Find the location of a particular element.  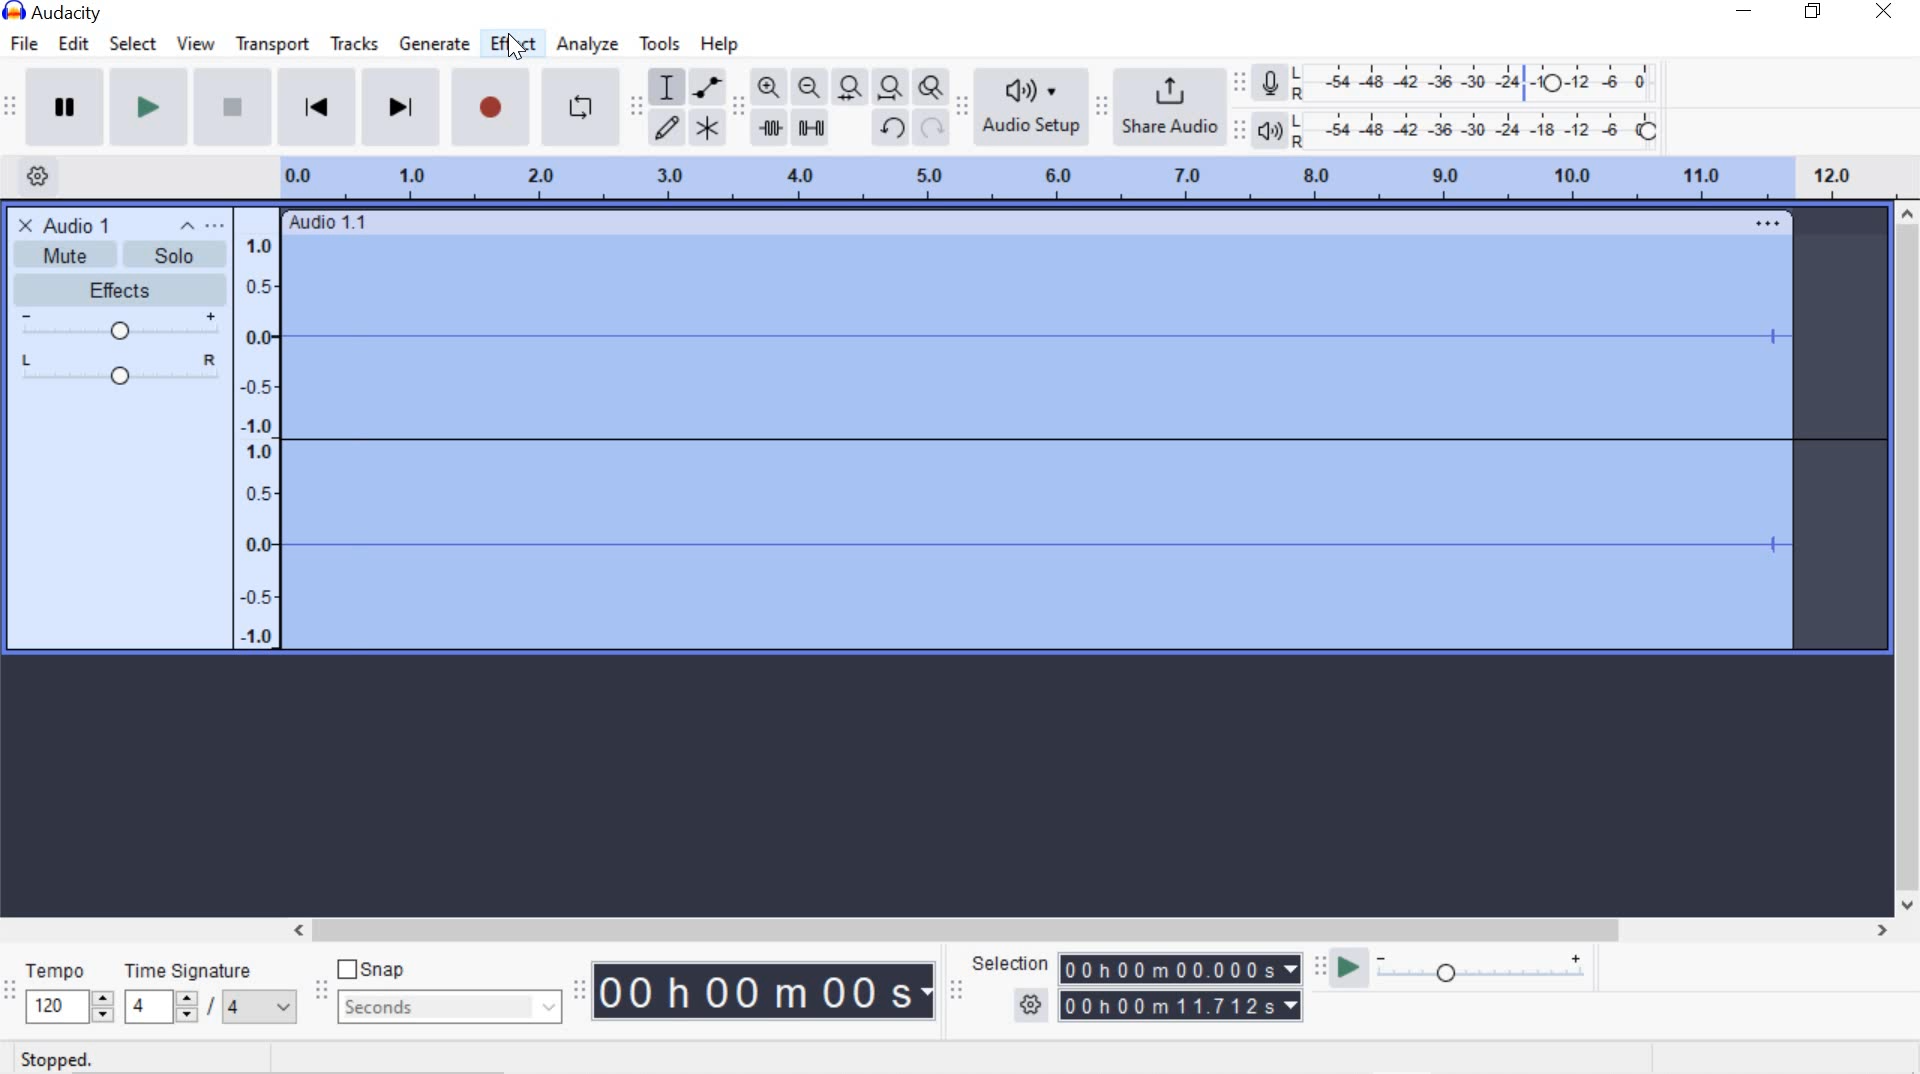

SELECTION OPTION is located at coordinates (1032, 1005).